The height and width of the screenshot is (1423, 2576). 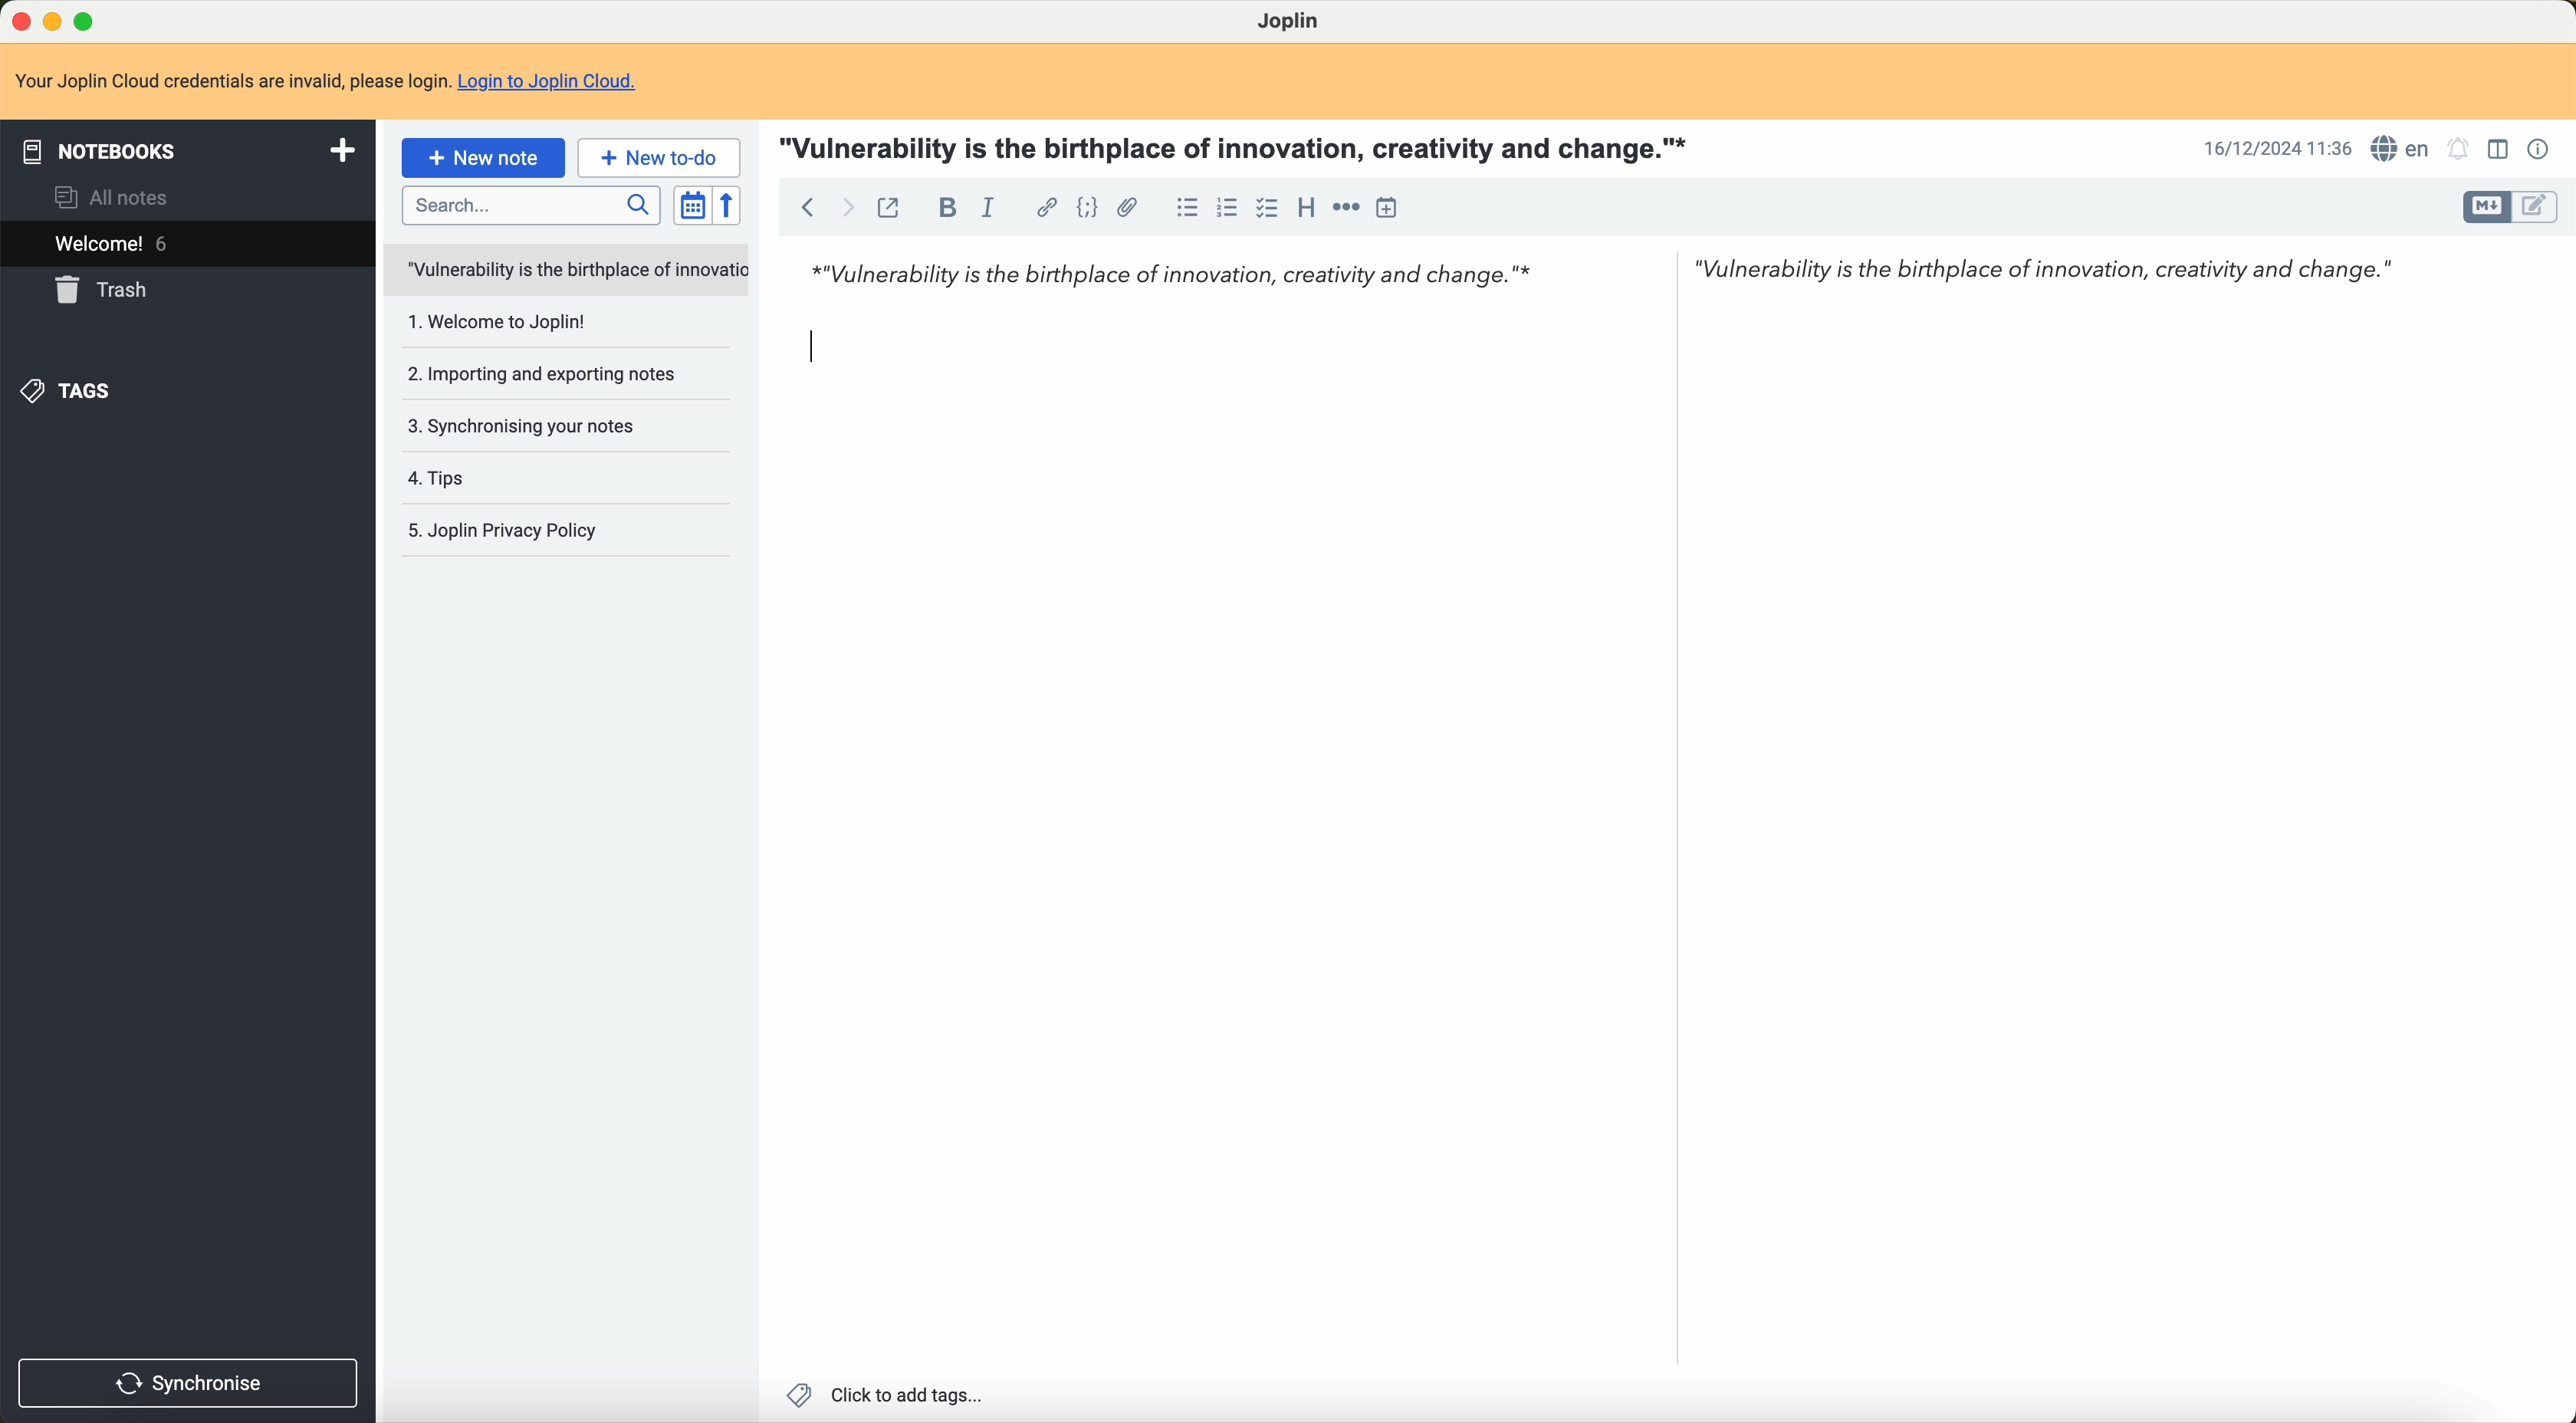 What do you see at coordinates (2273, 149) in the screenshot?
I see `16/12/2024 11:35` at bounding box center [2273, 149].